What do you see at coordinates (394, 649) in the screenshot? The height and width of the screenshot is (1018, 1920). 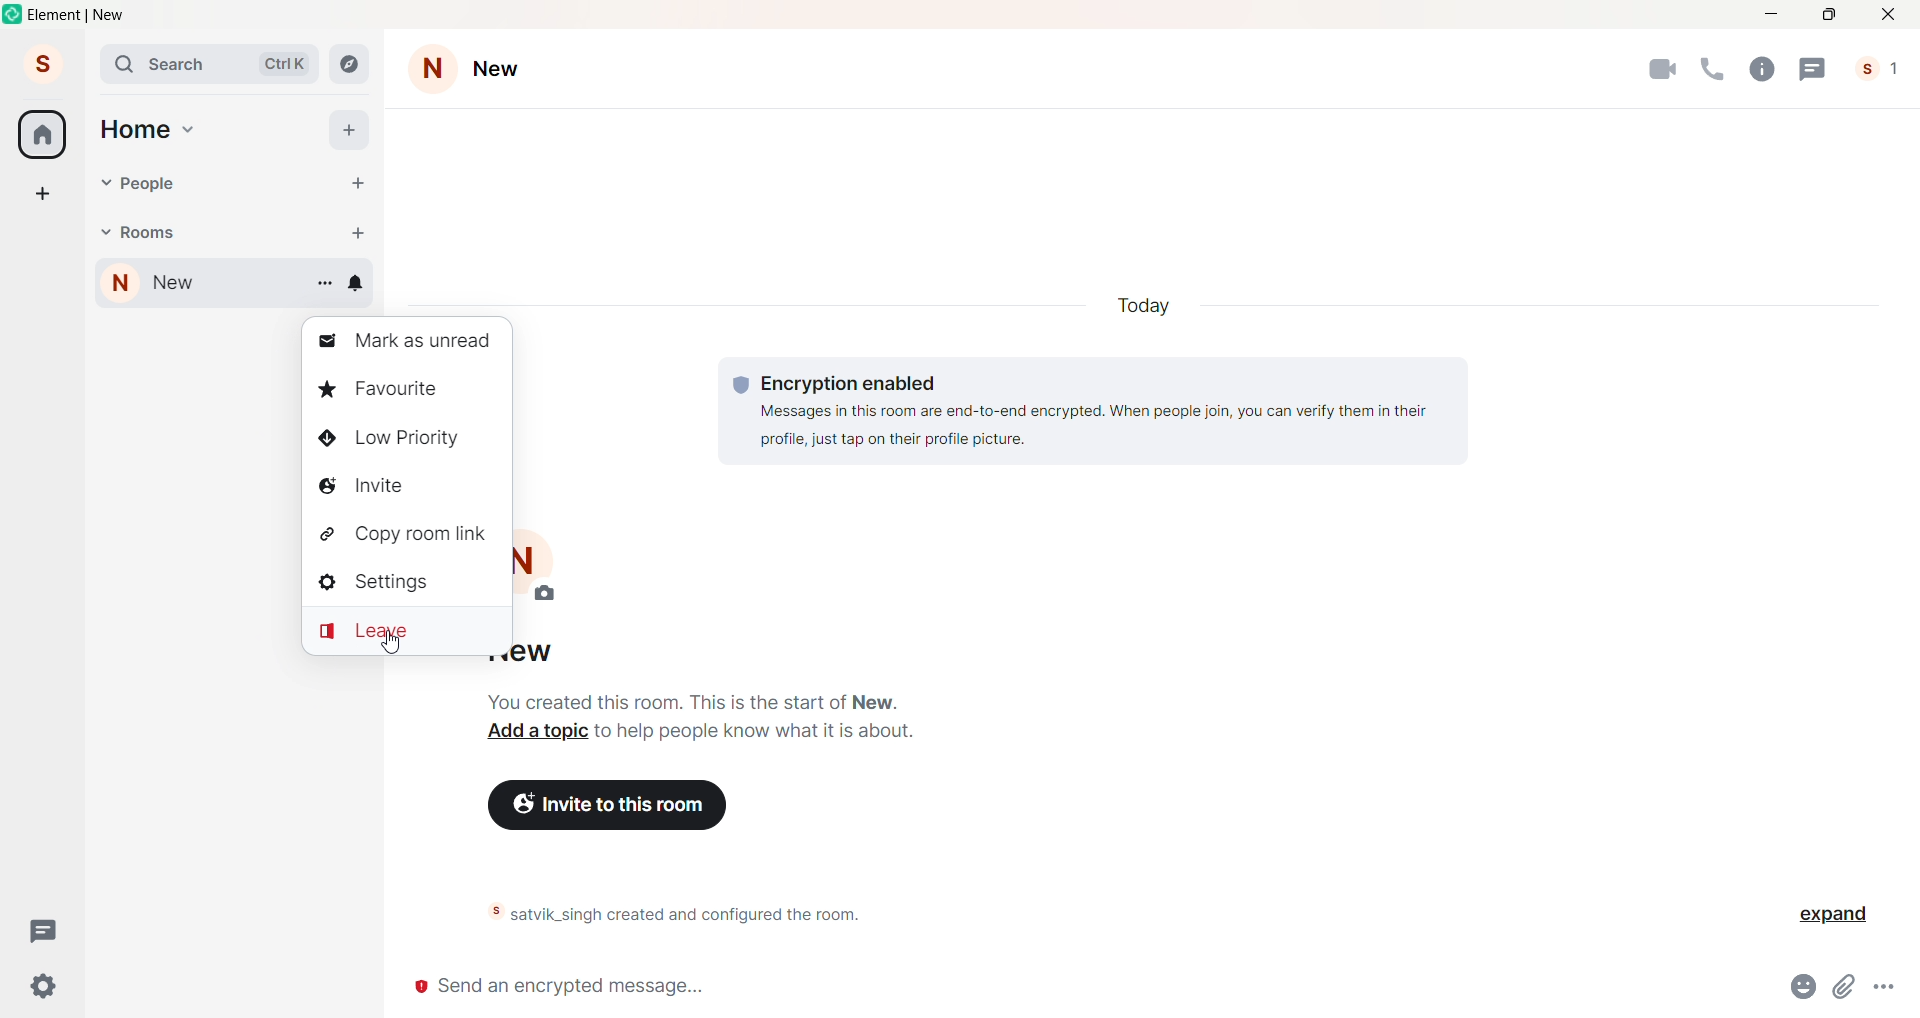 I see `Cursor` at bounding box center [394, 649].